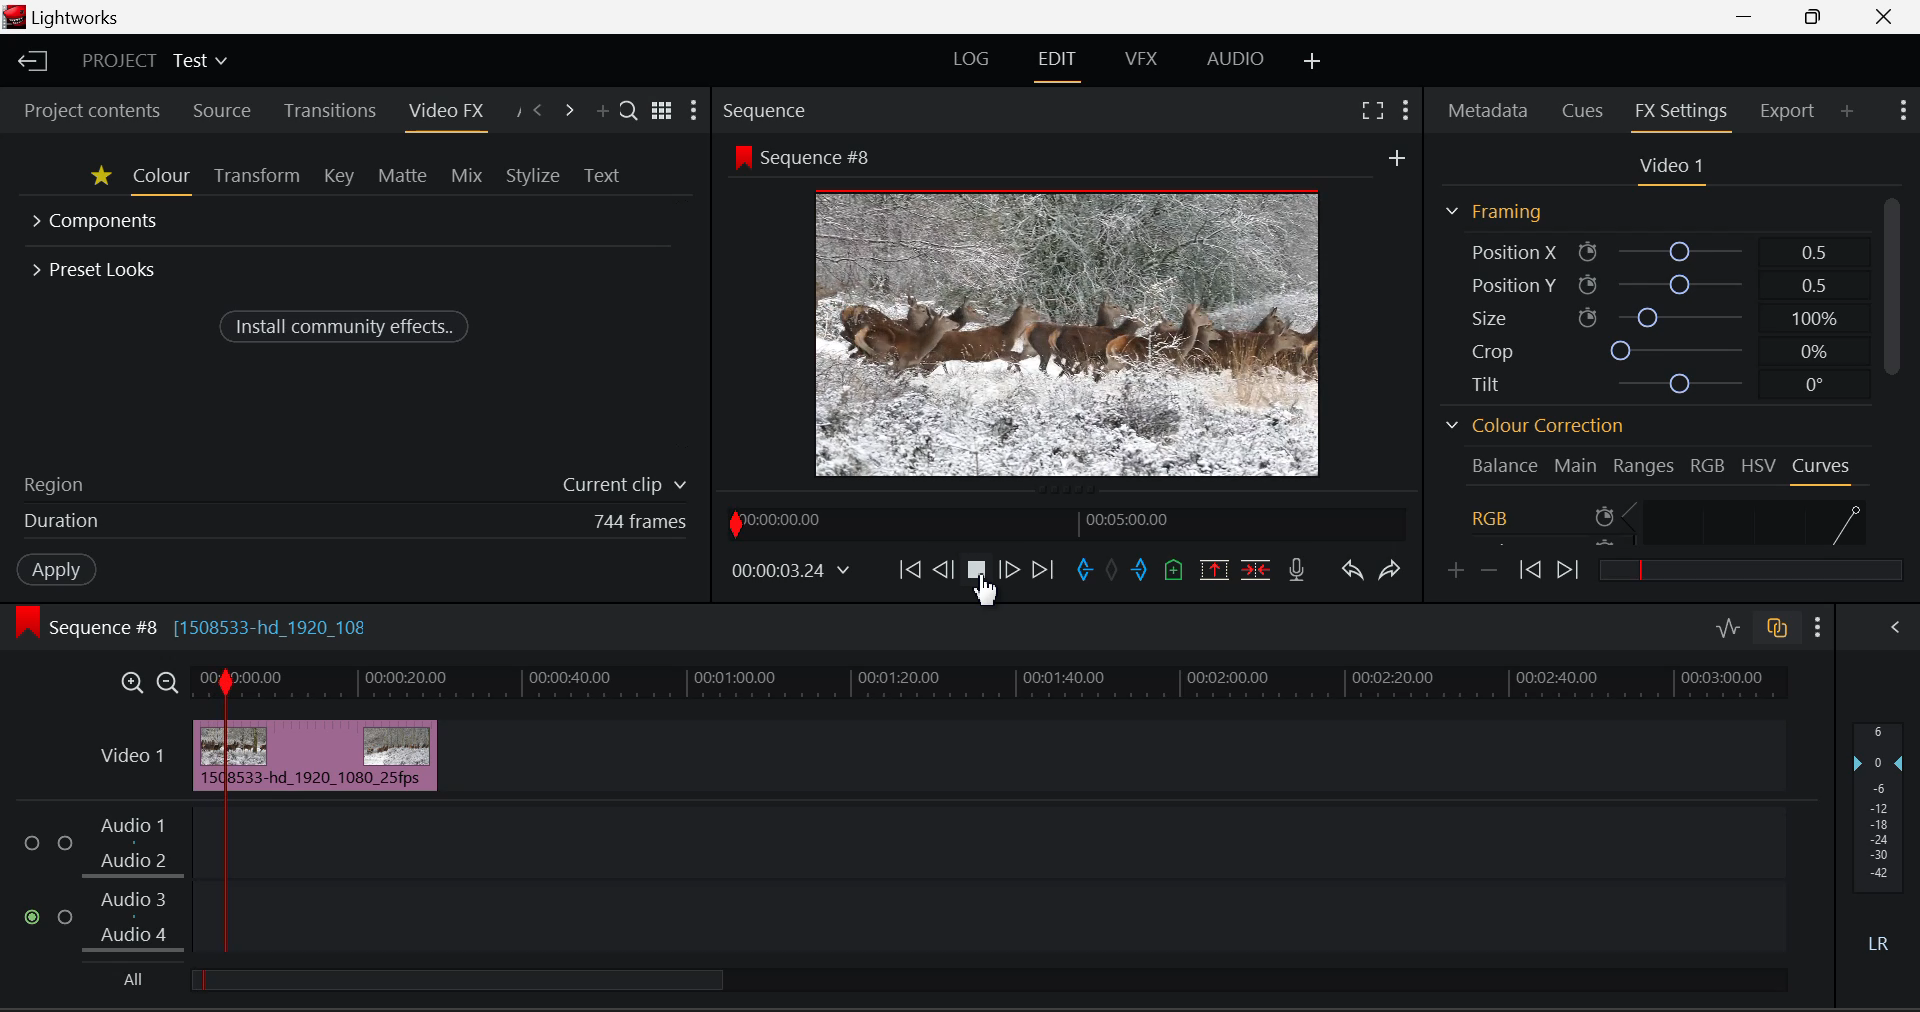  What do you see at coordinates (254, 178) in the screenshot?
I see `Transform` at bounding box center [254, 178].